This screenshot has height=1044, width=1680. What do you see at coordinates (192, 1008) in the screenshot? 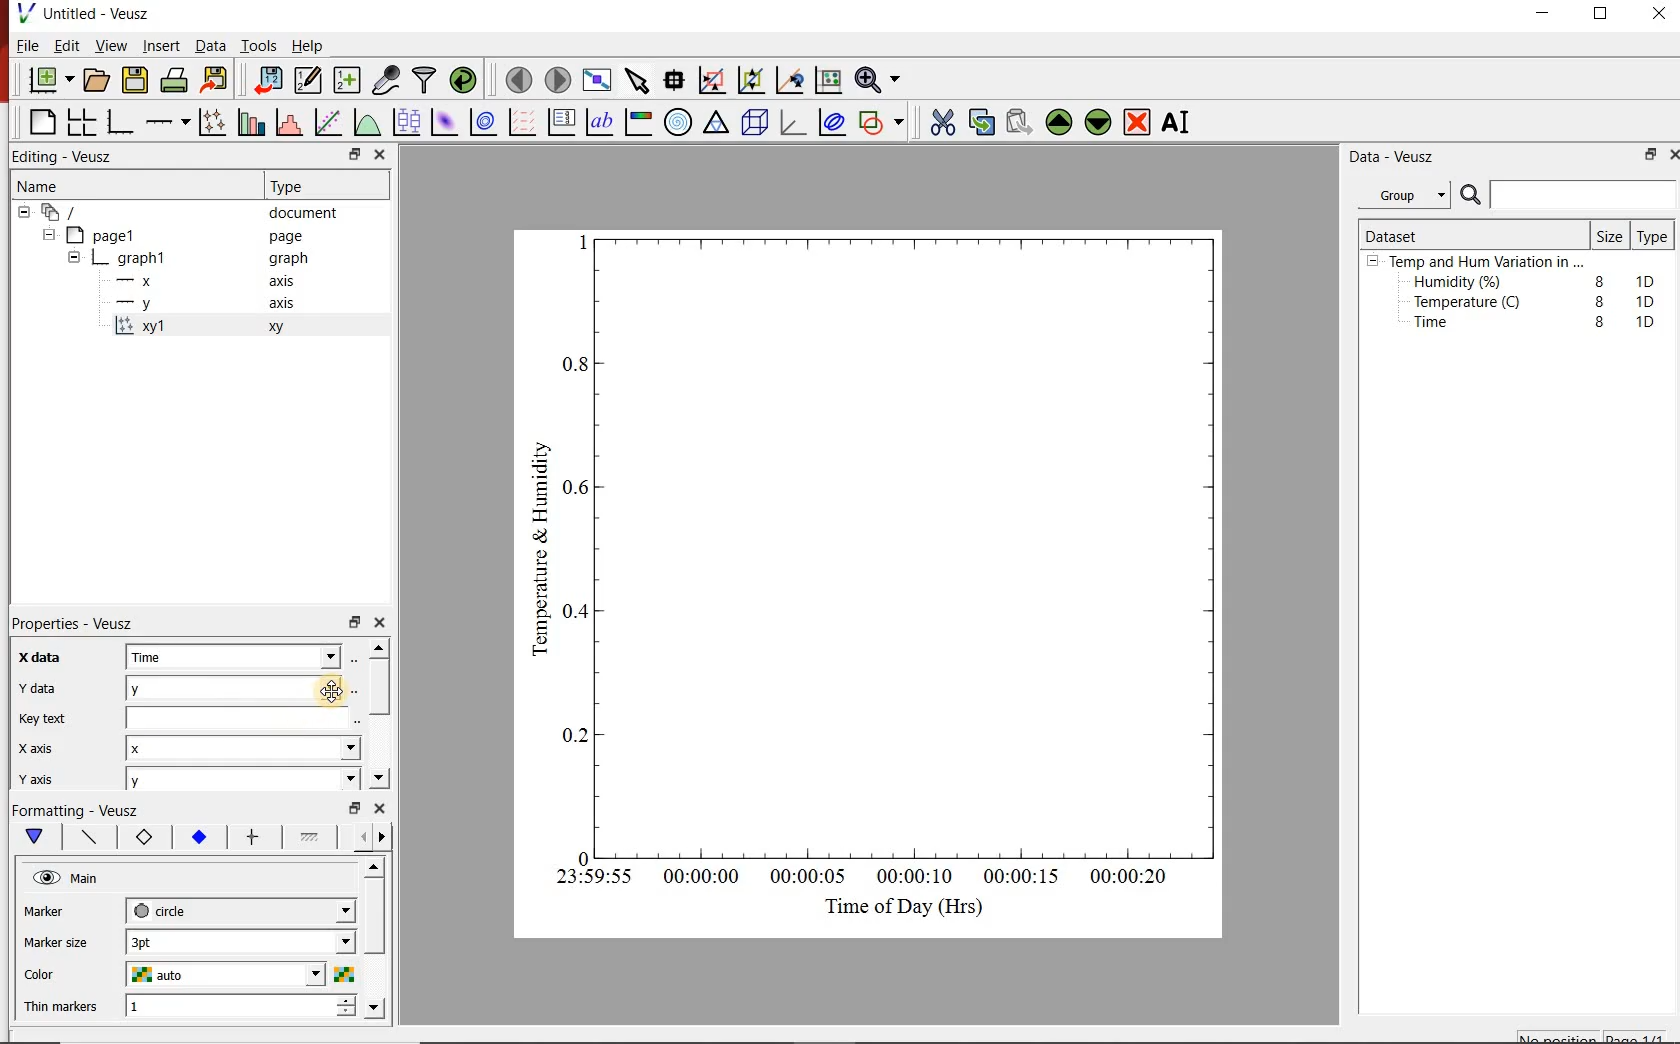
I see `1` at bounding box center [192, 1008].